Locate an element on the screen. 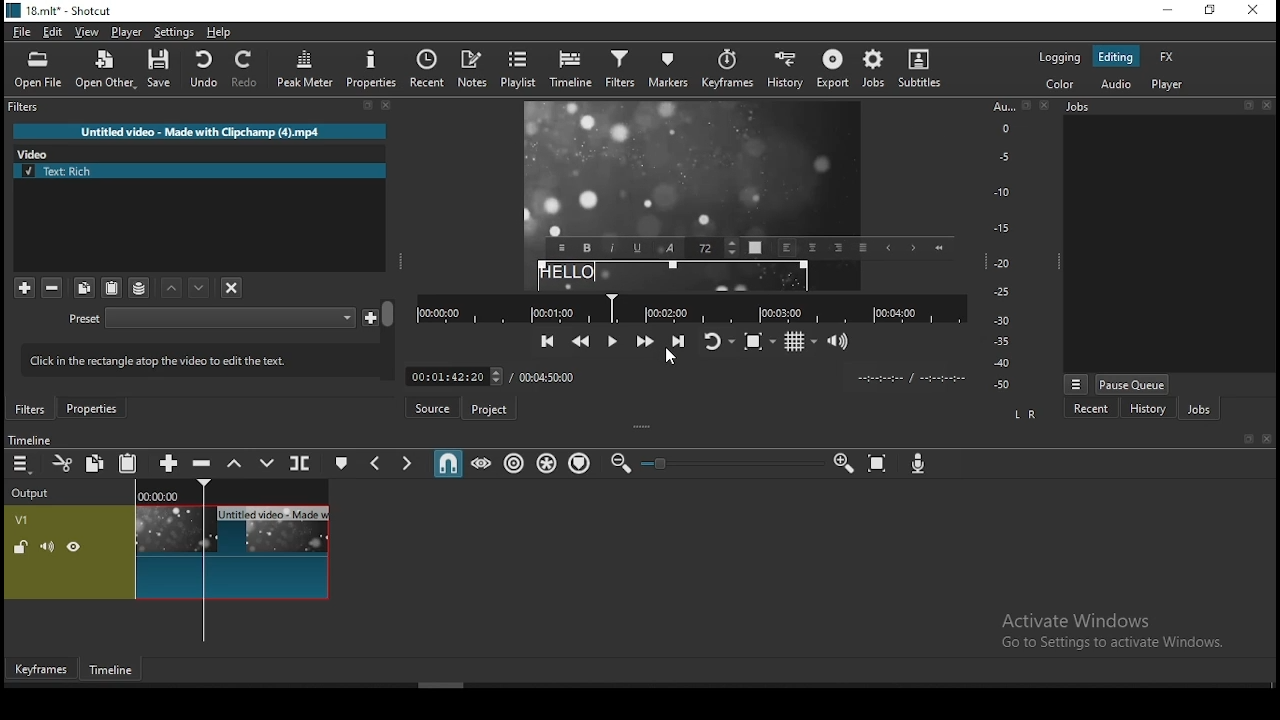  fx is located at coordinates (1168, 56).